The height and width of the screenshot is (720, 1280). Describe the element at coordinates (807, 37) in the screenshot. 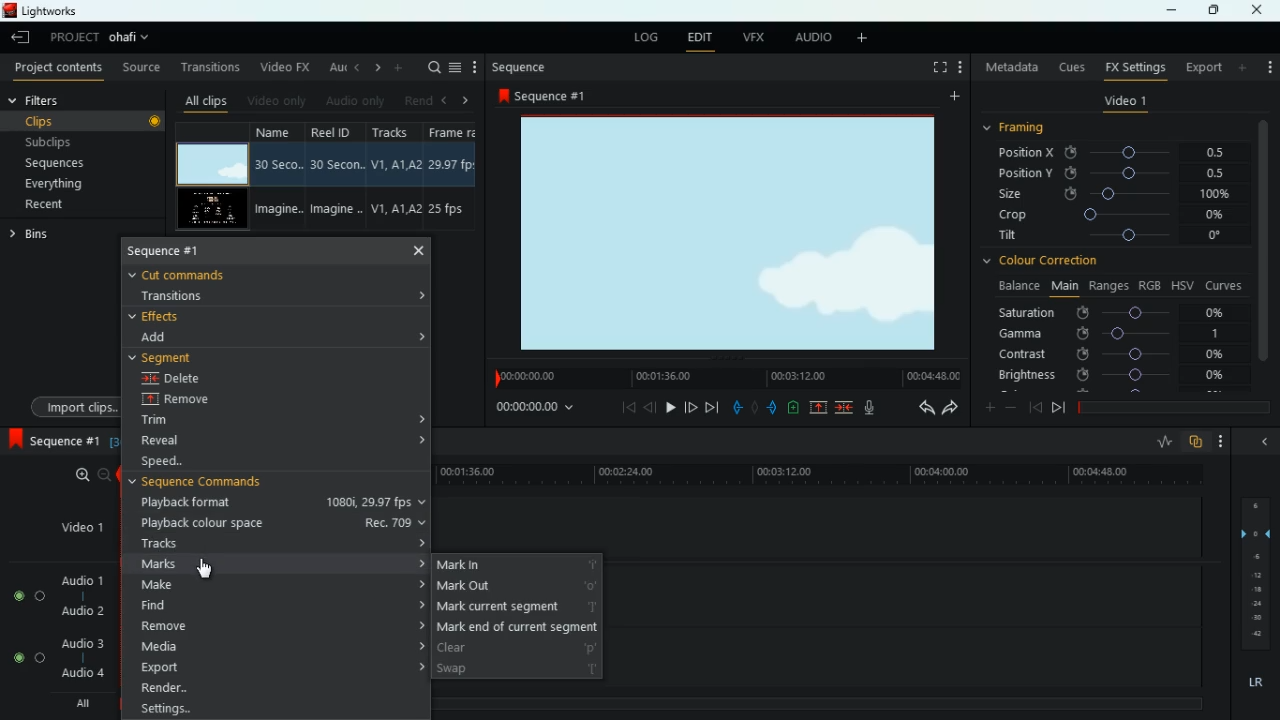

I see `audio` at that location.